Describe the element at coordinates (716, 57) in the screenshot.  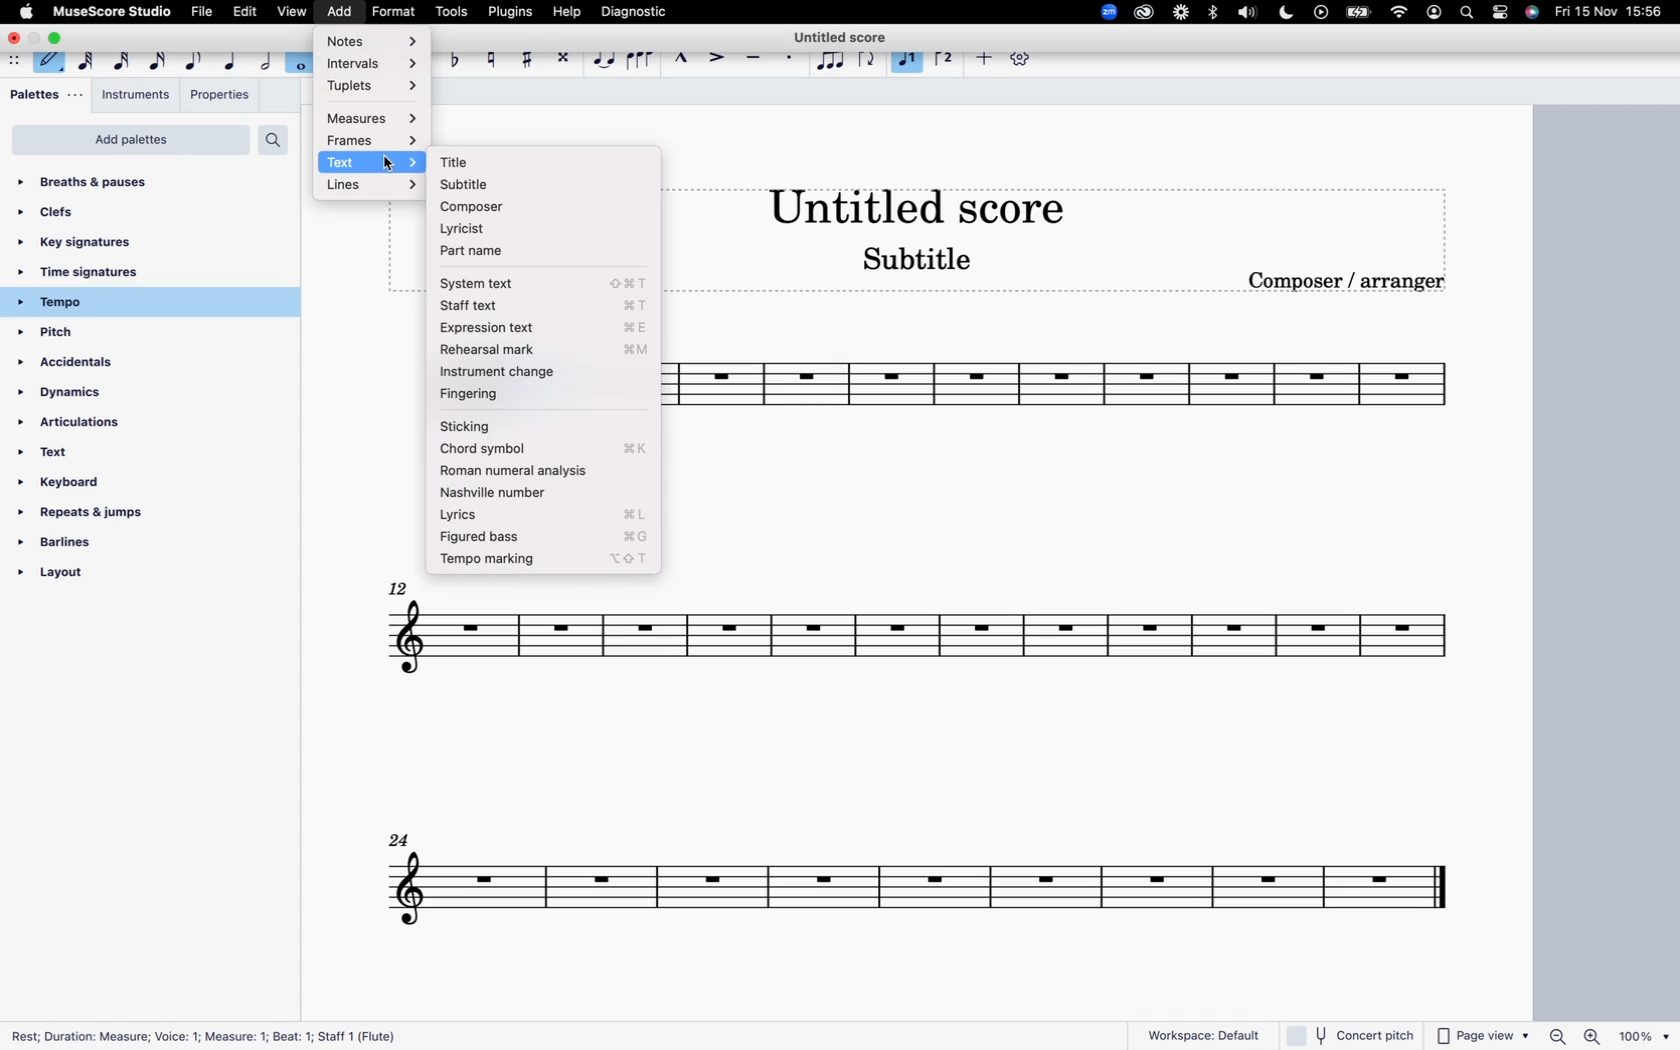
I see `accent` at that location.